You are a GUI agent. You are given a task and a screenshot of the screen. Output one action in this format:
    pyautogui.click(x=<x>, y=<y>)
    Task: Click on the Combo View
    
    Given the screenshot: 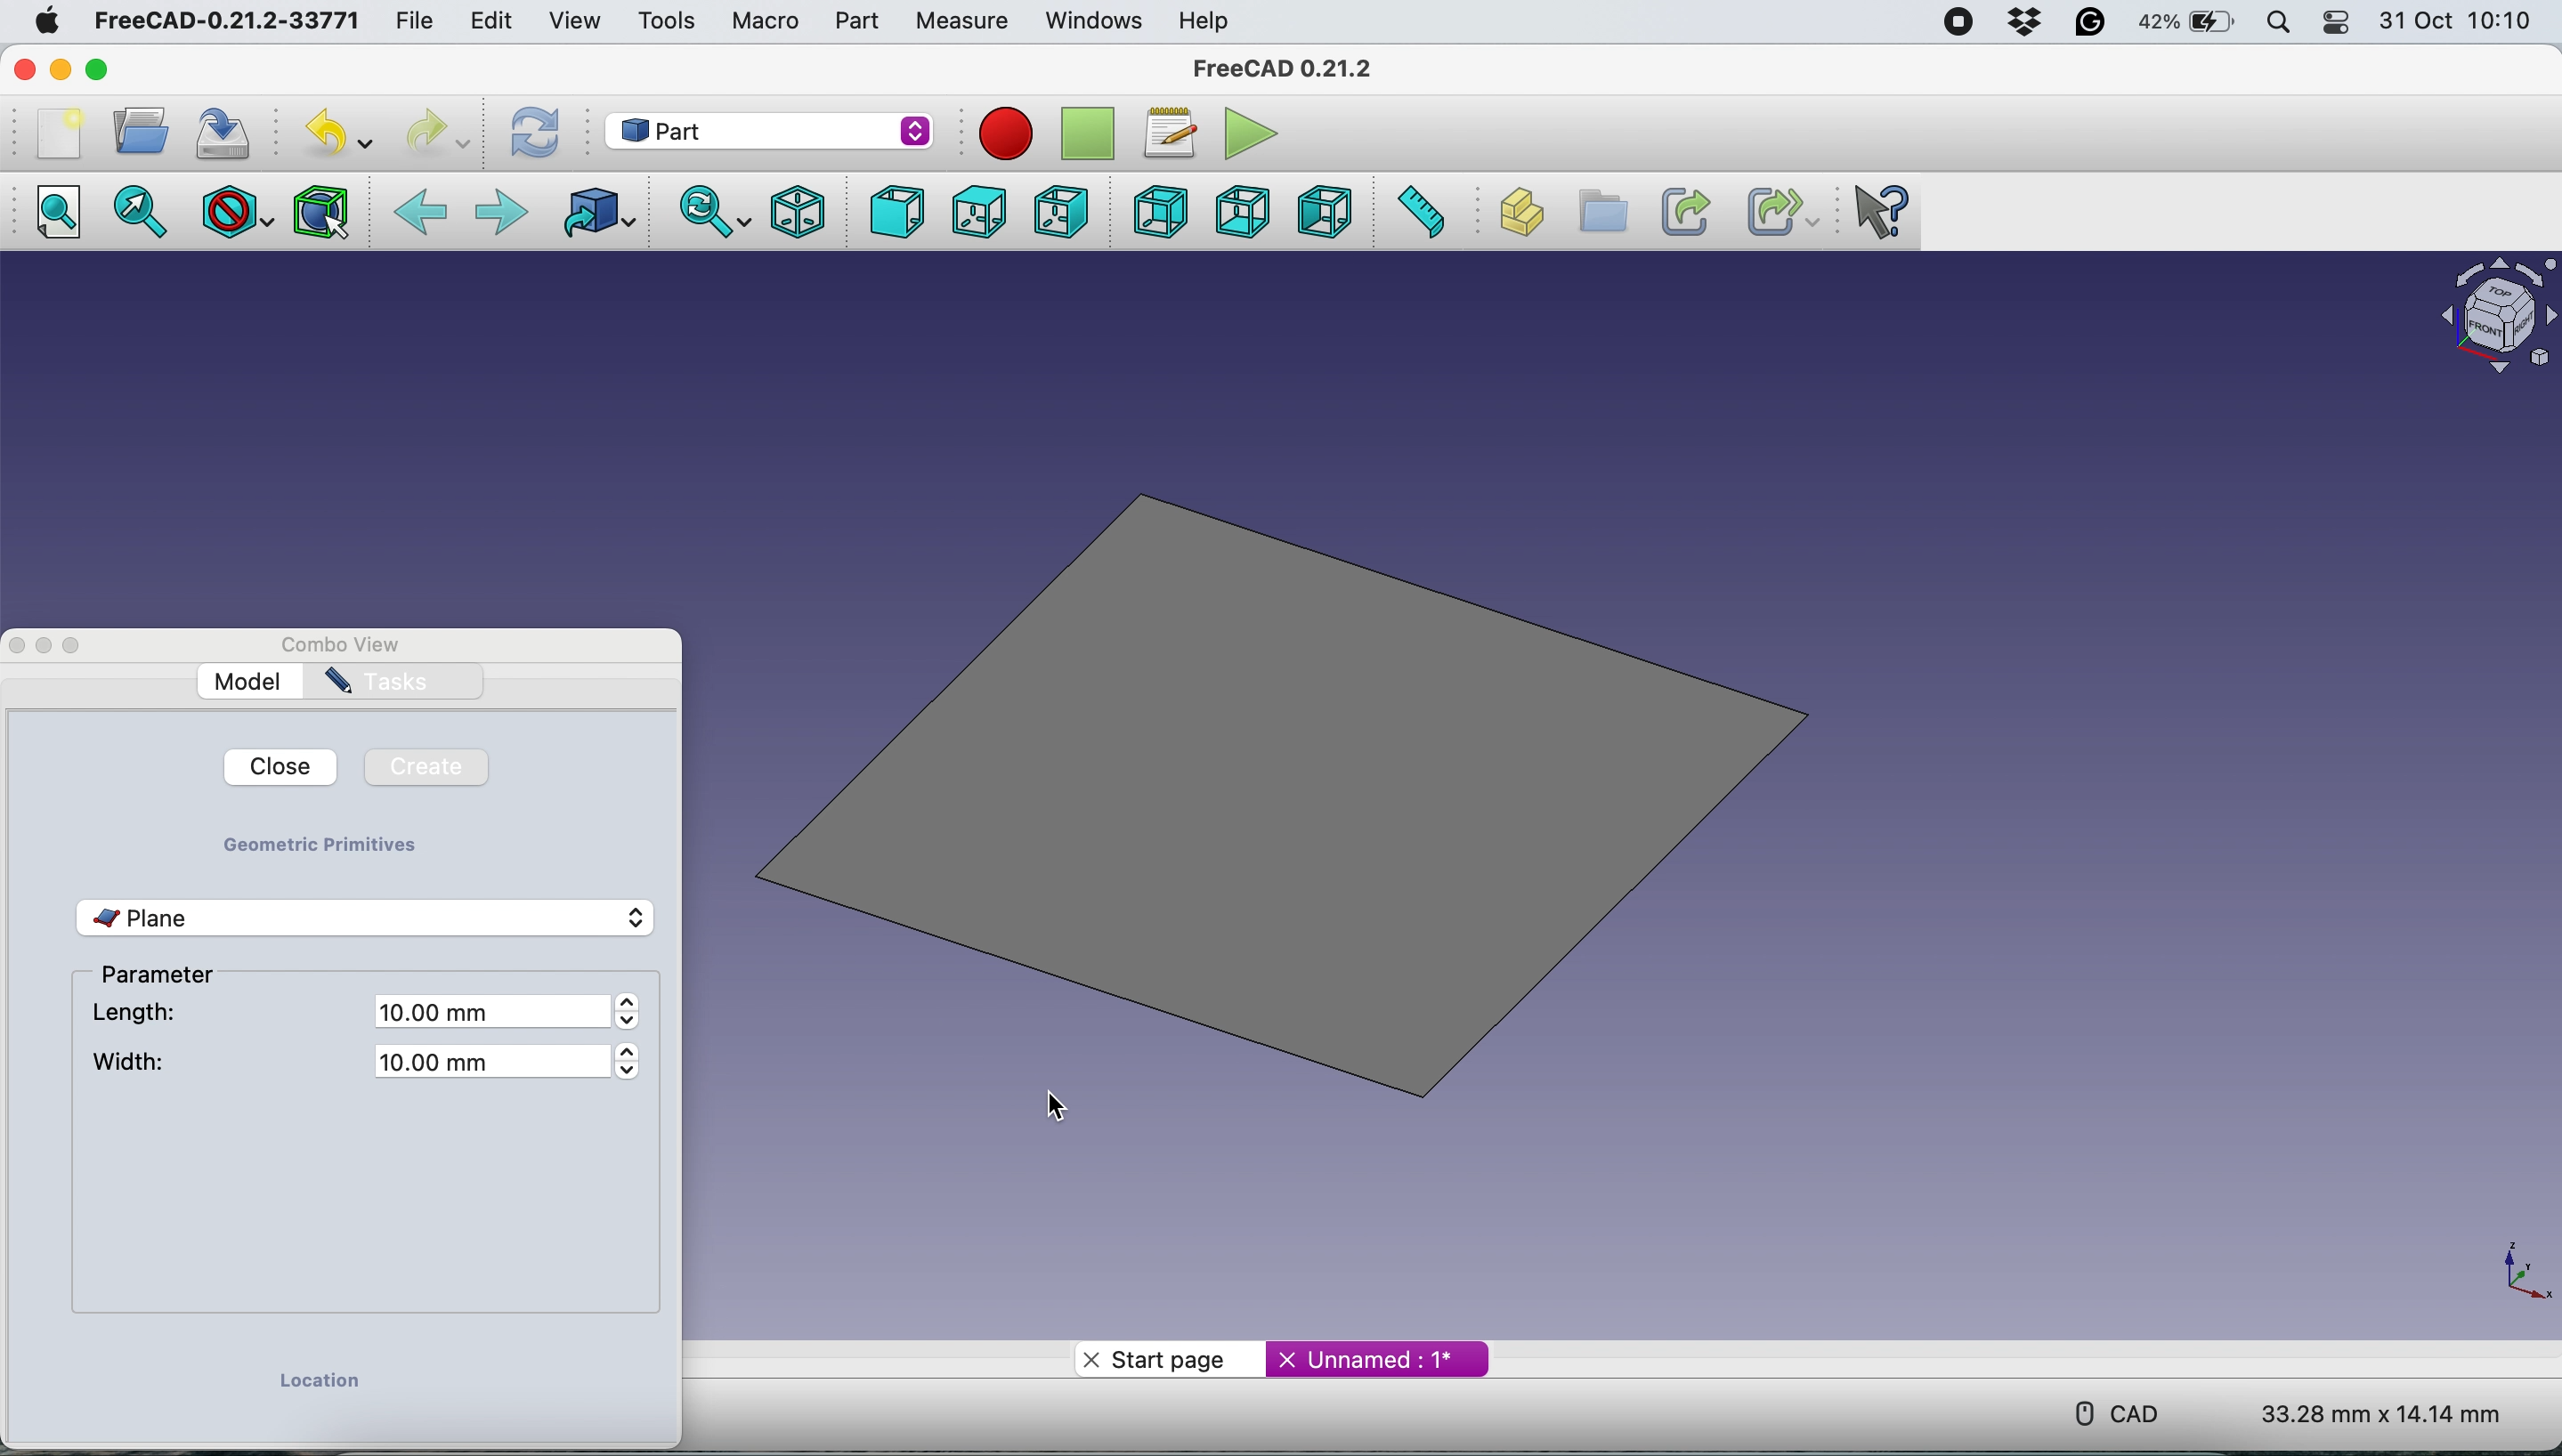 What is the action you would take?
    pyautogui.click(x=343, y=646)
    